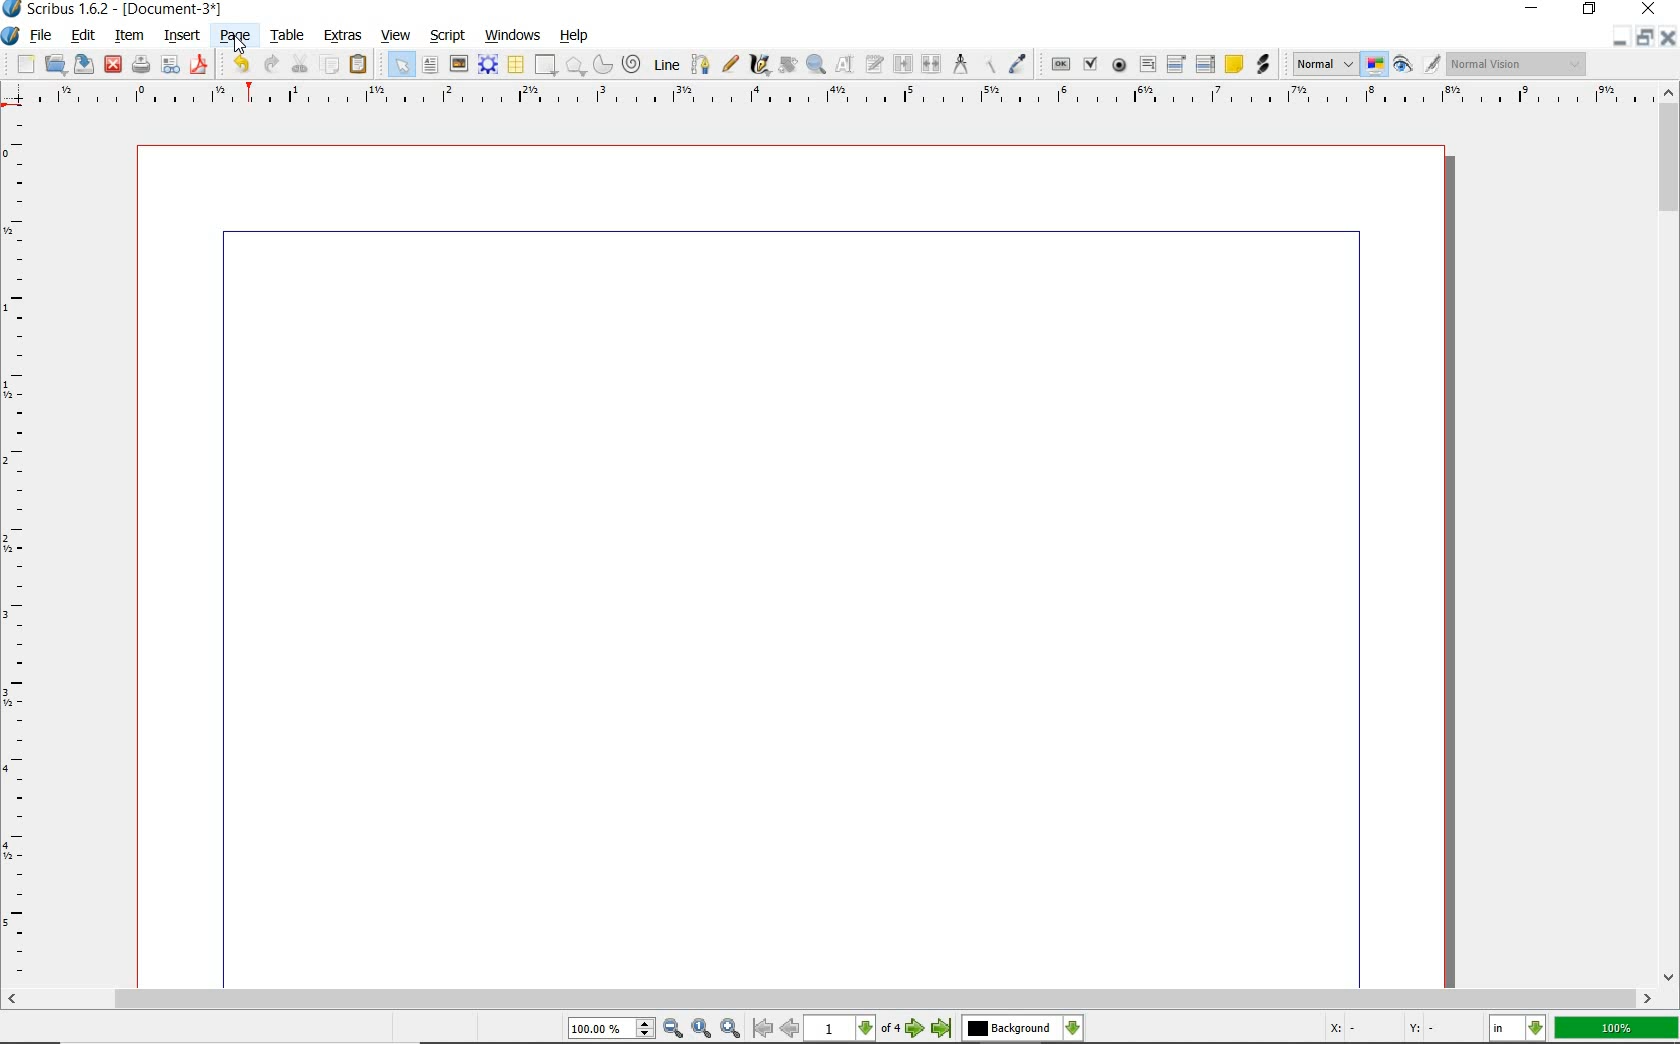 This screenshot has width=1680, height=1044. What do you see at coordinates (1670, 40) in the screenshot?
I see `Close` at bounding box center [1670, 40].